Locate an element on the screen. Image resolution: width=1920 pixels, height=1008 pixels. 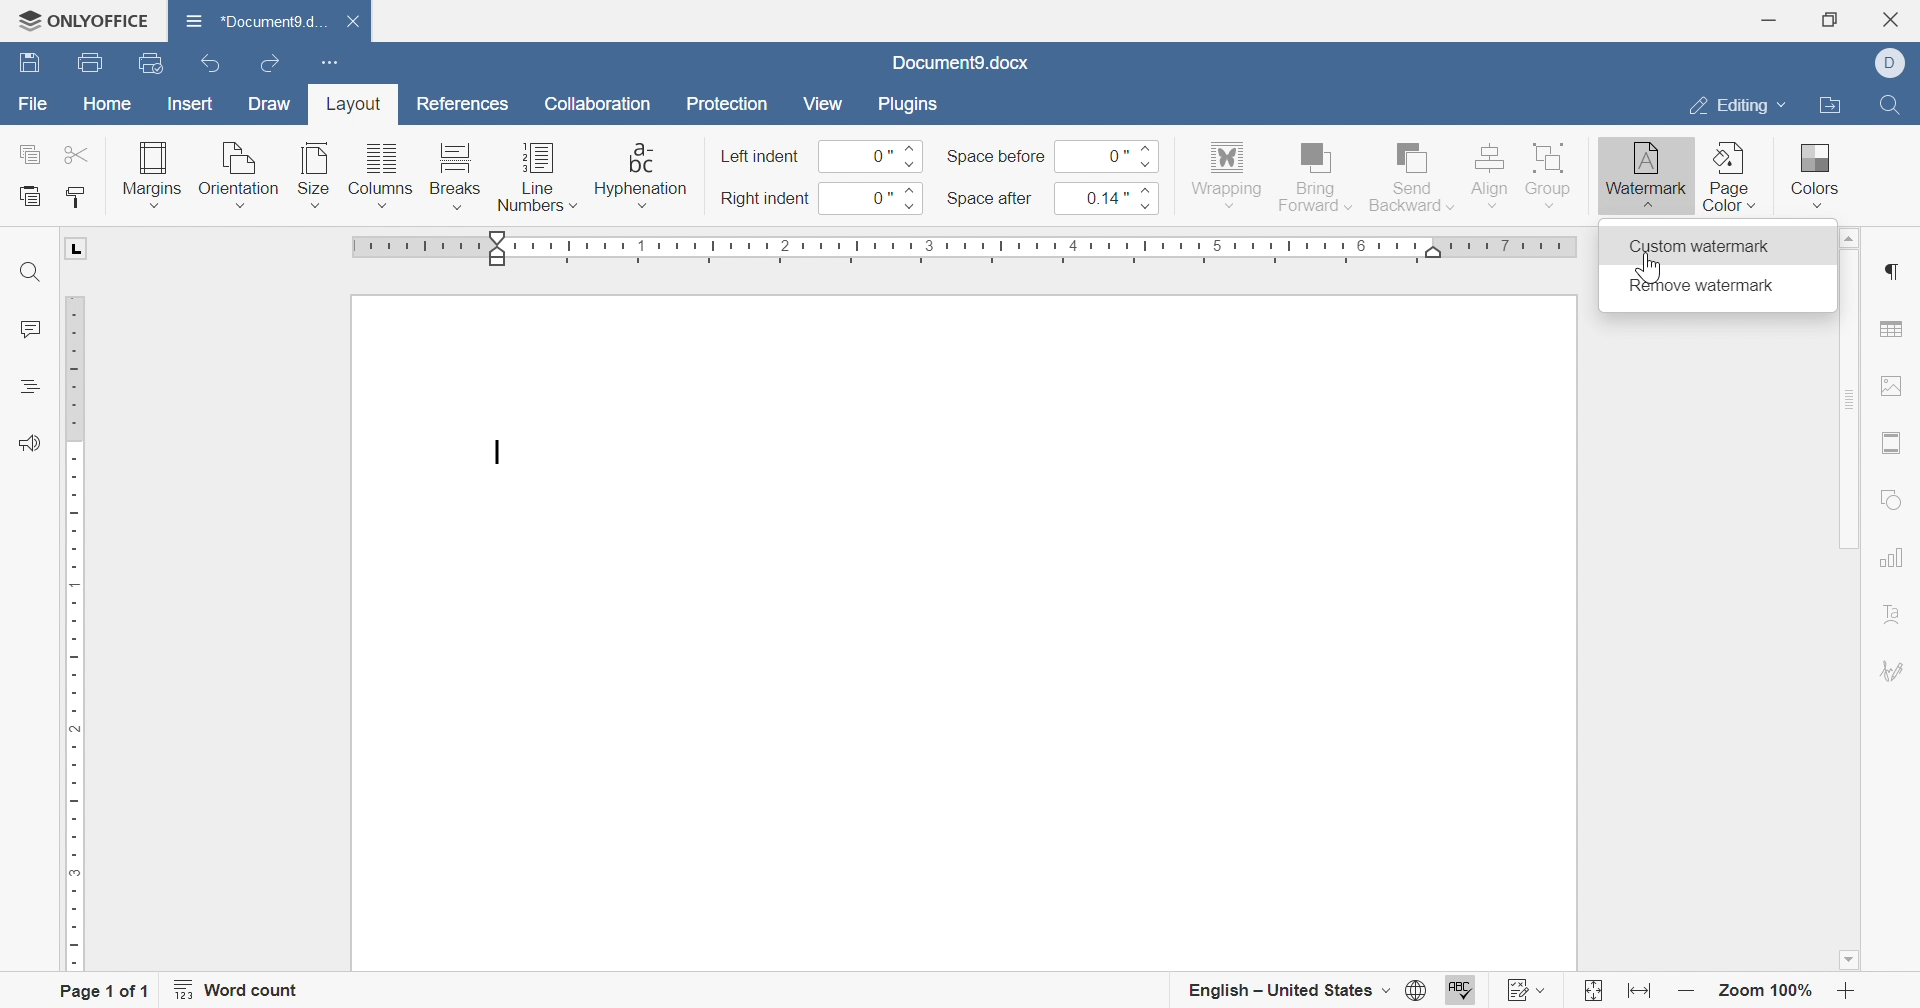
right indent is located at coordinates (765, 200).